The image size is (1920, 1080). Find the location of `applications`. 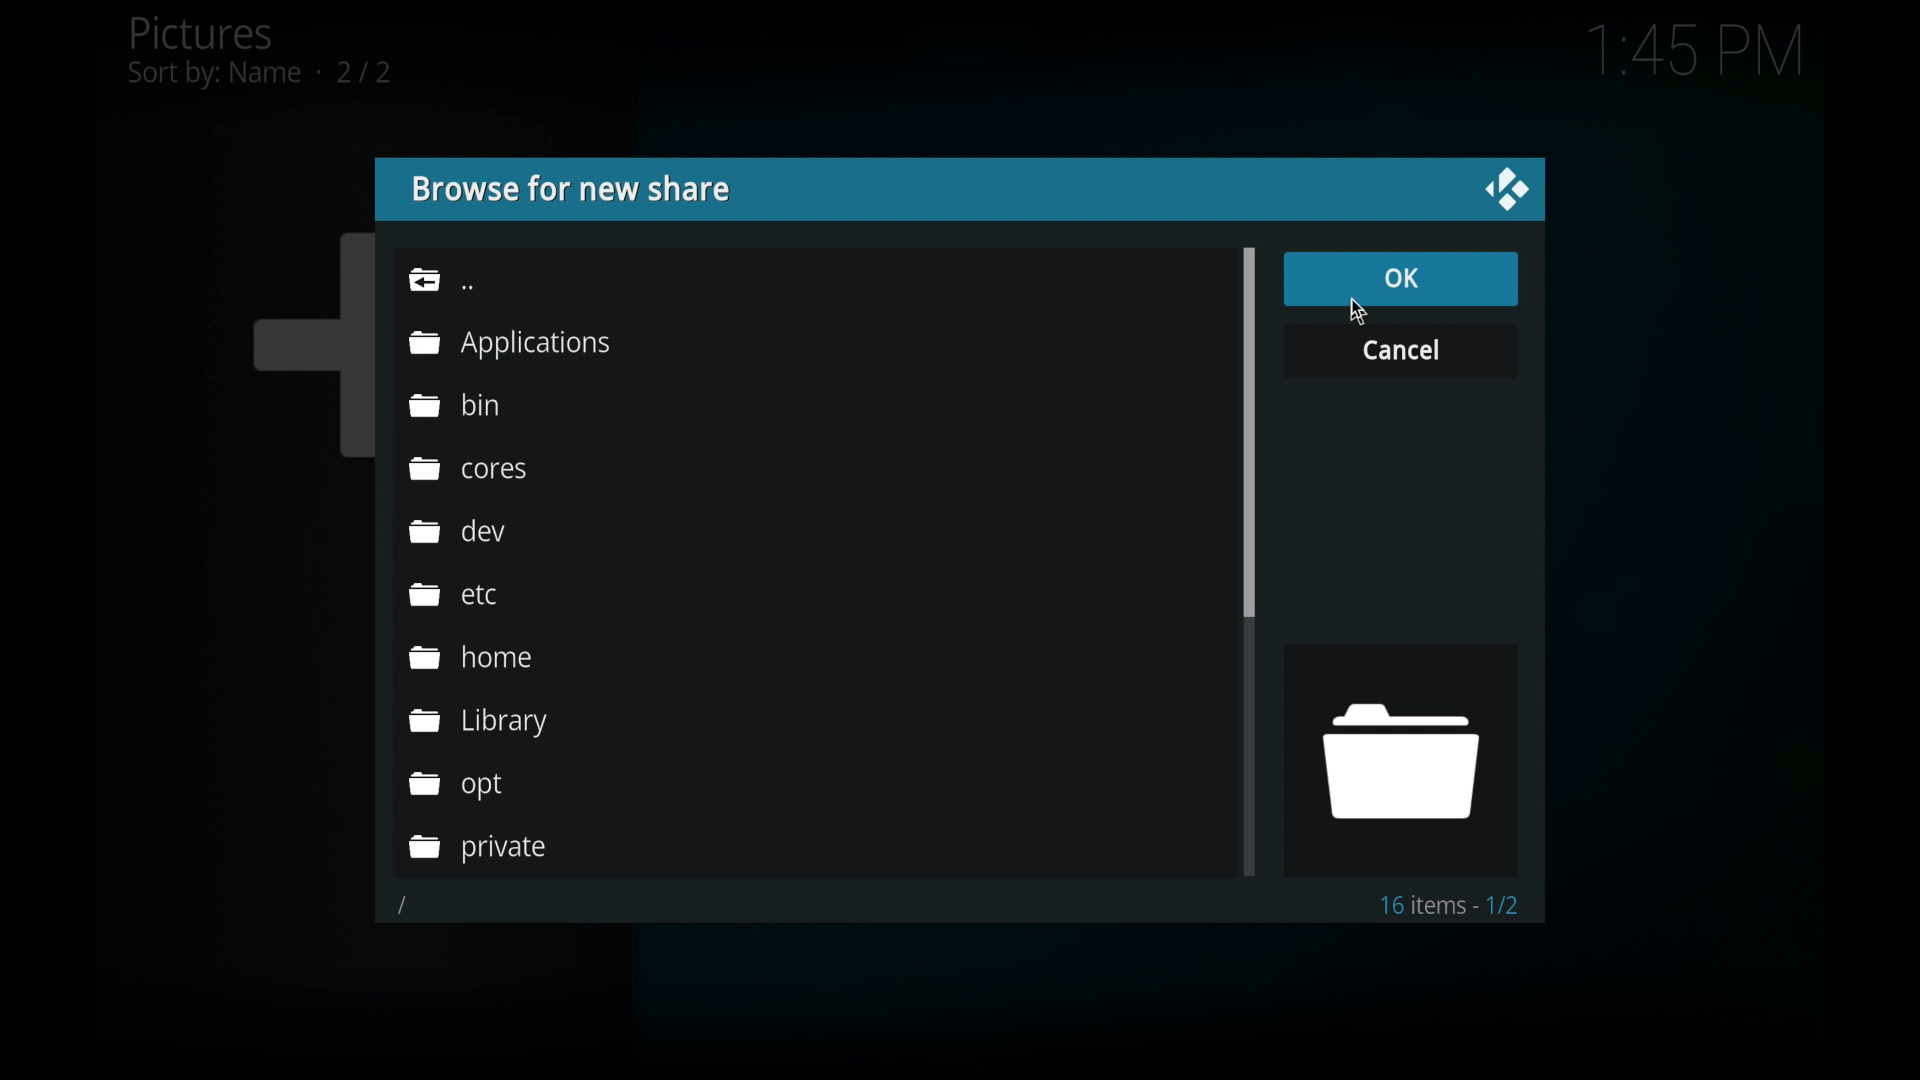

applications is located at coordinates (509, 343).